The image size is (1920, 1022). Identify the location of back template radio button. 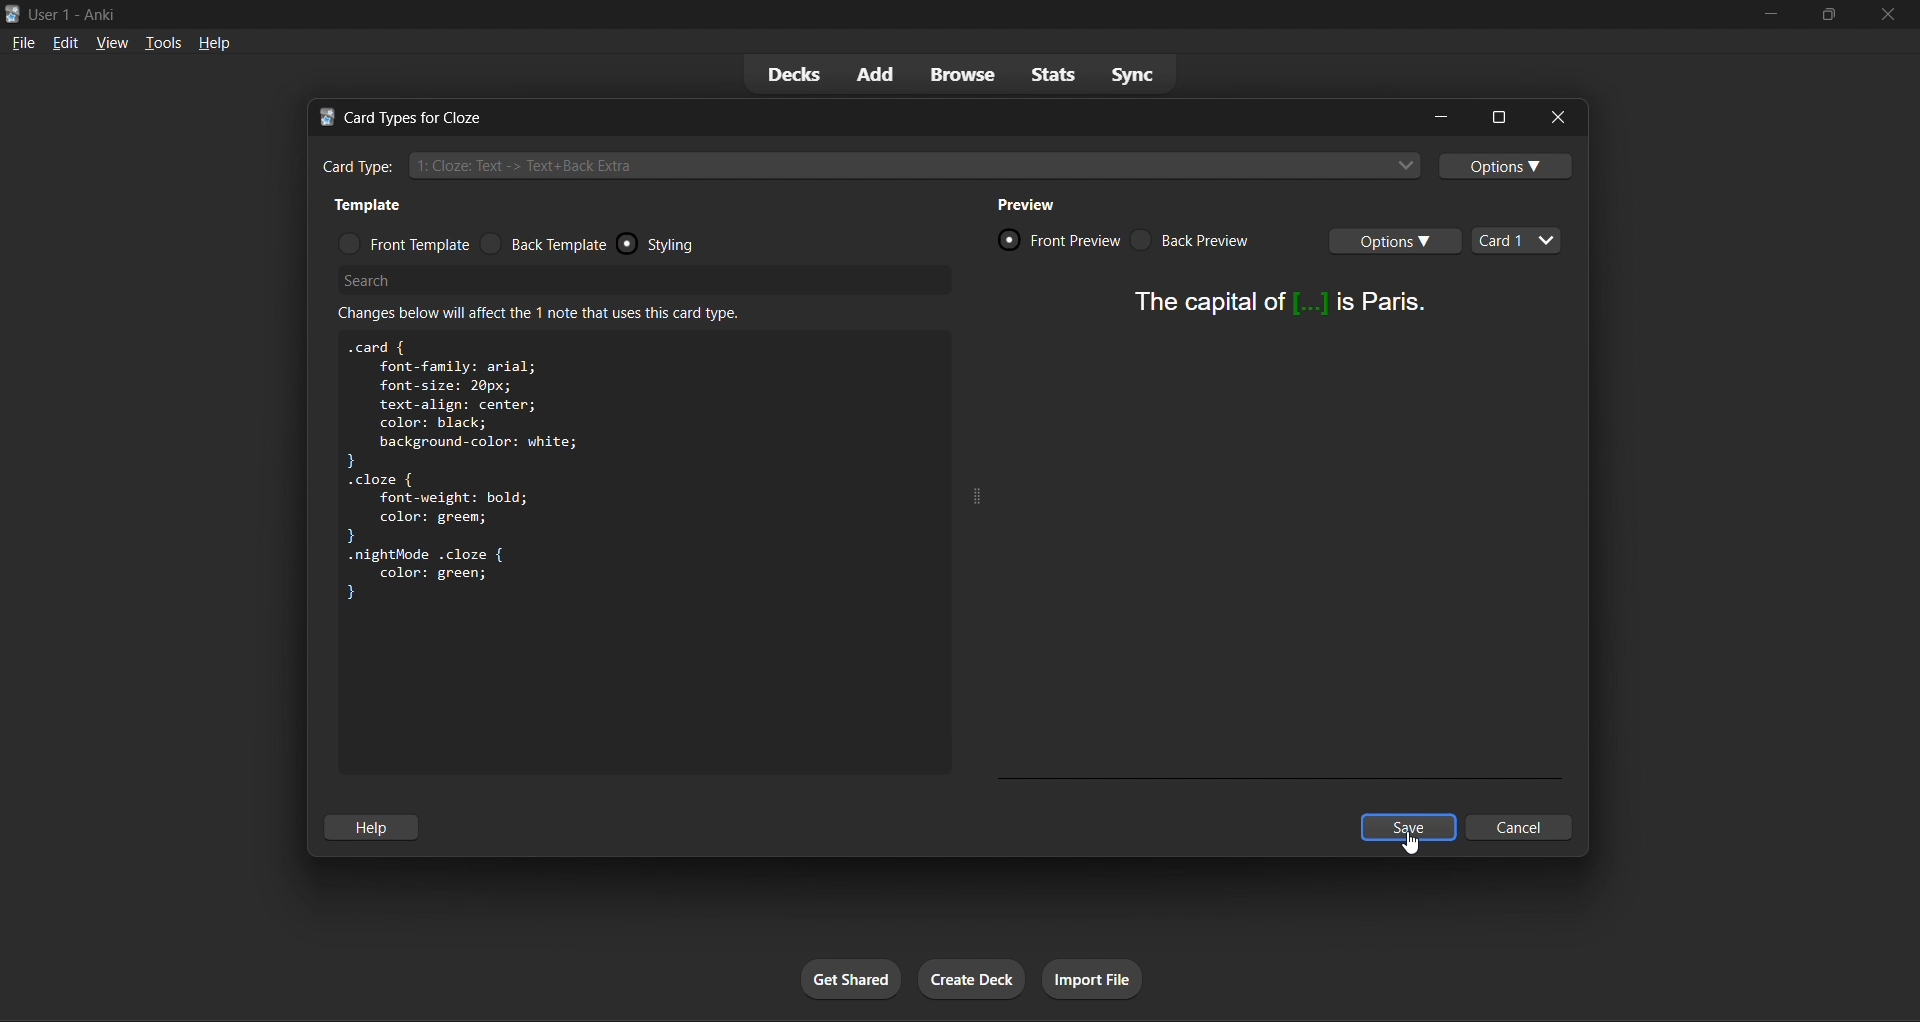
(547, 243).